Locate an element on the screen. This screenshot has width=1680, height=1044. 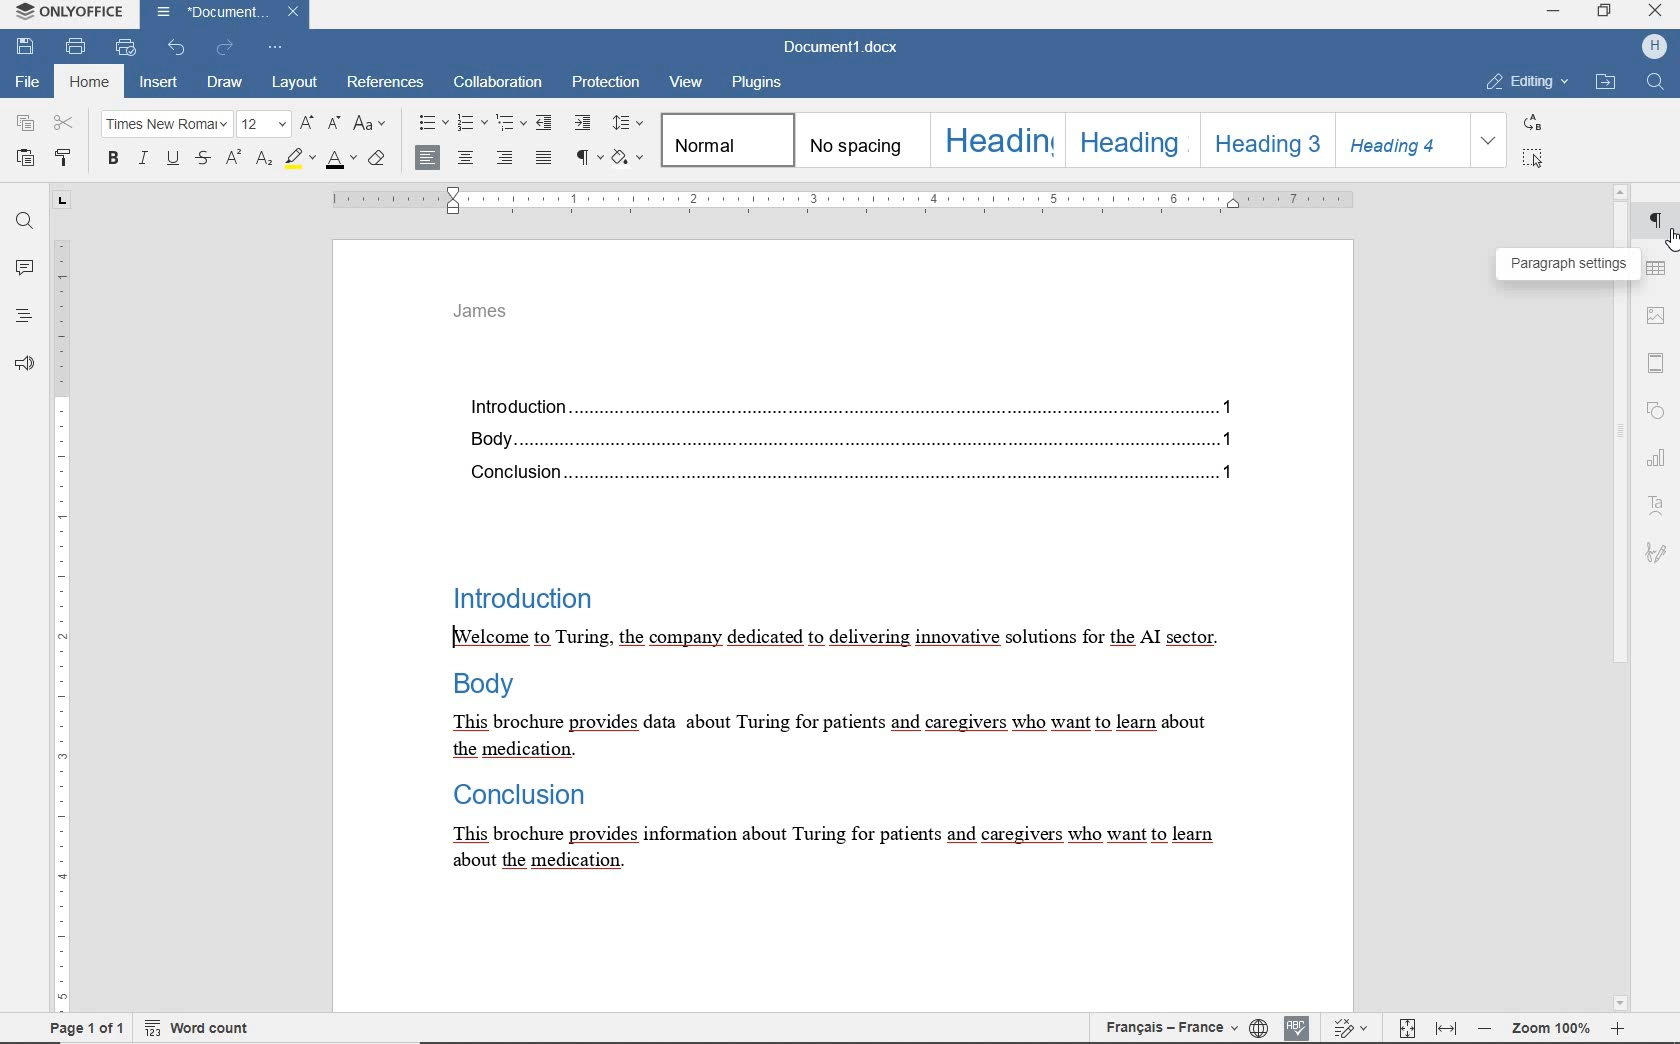
Body is located at coordinates (480, 685).